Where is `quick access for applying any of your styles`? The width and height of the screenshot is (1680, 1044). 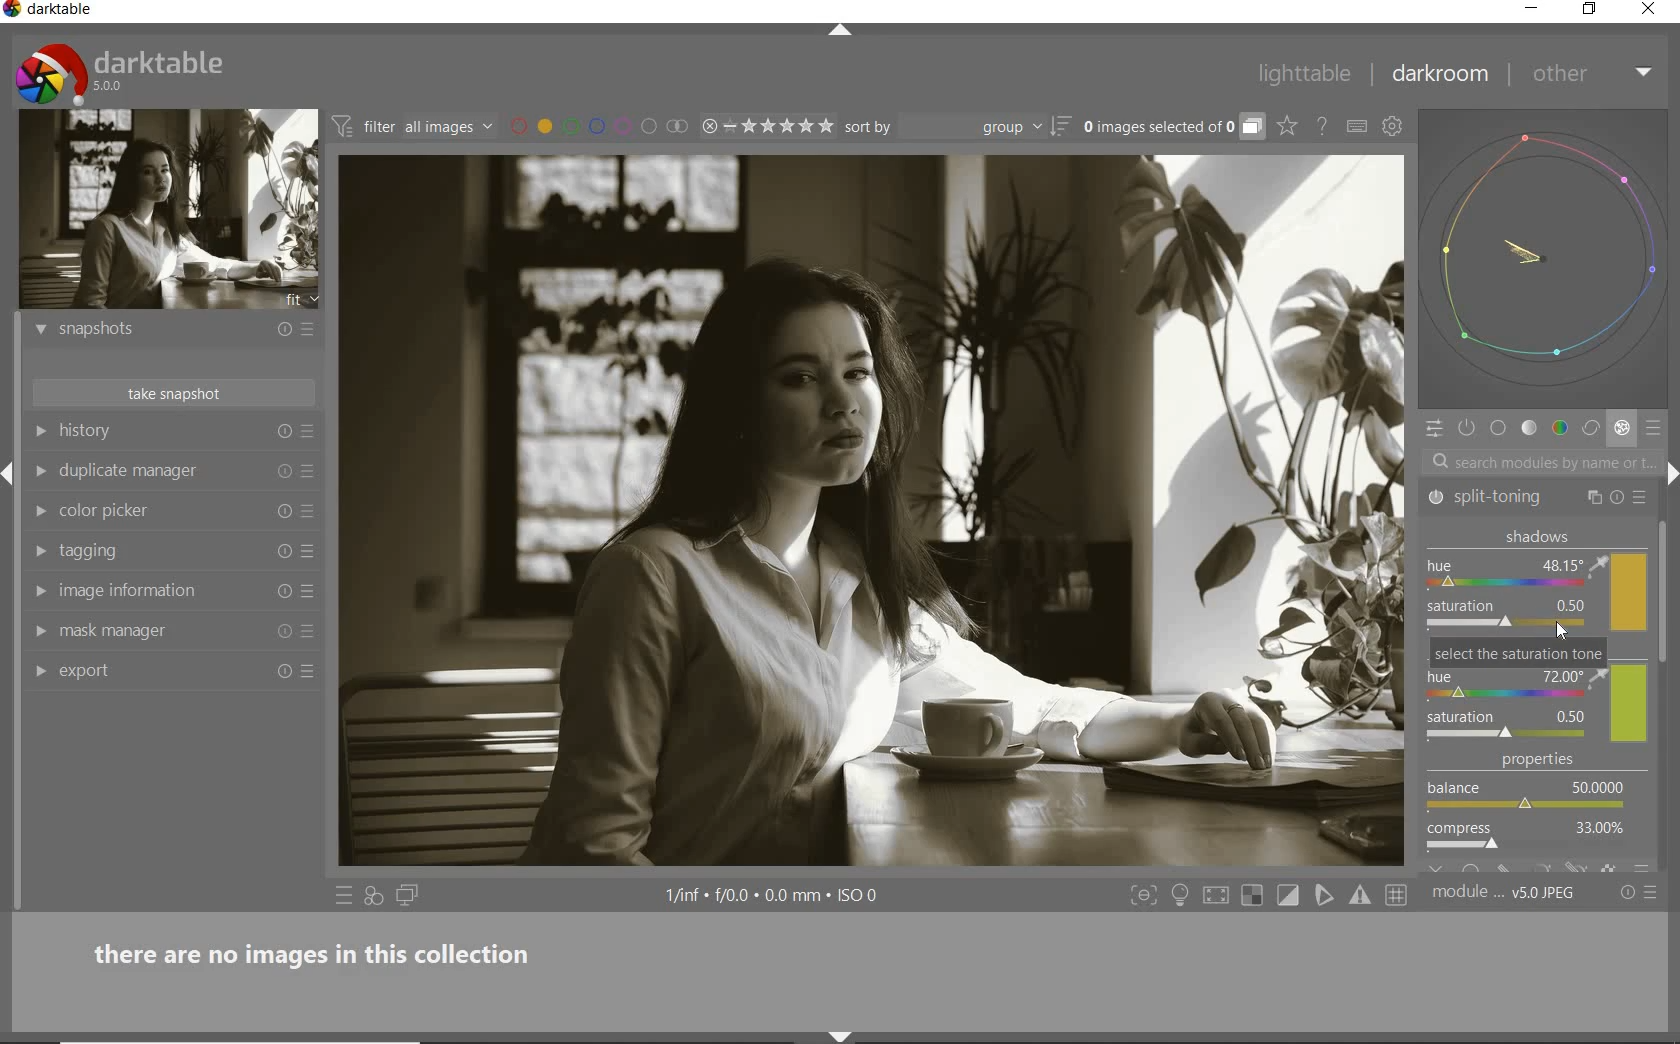 quick access for applying any of your styles is located at coordinates (375, 897).